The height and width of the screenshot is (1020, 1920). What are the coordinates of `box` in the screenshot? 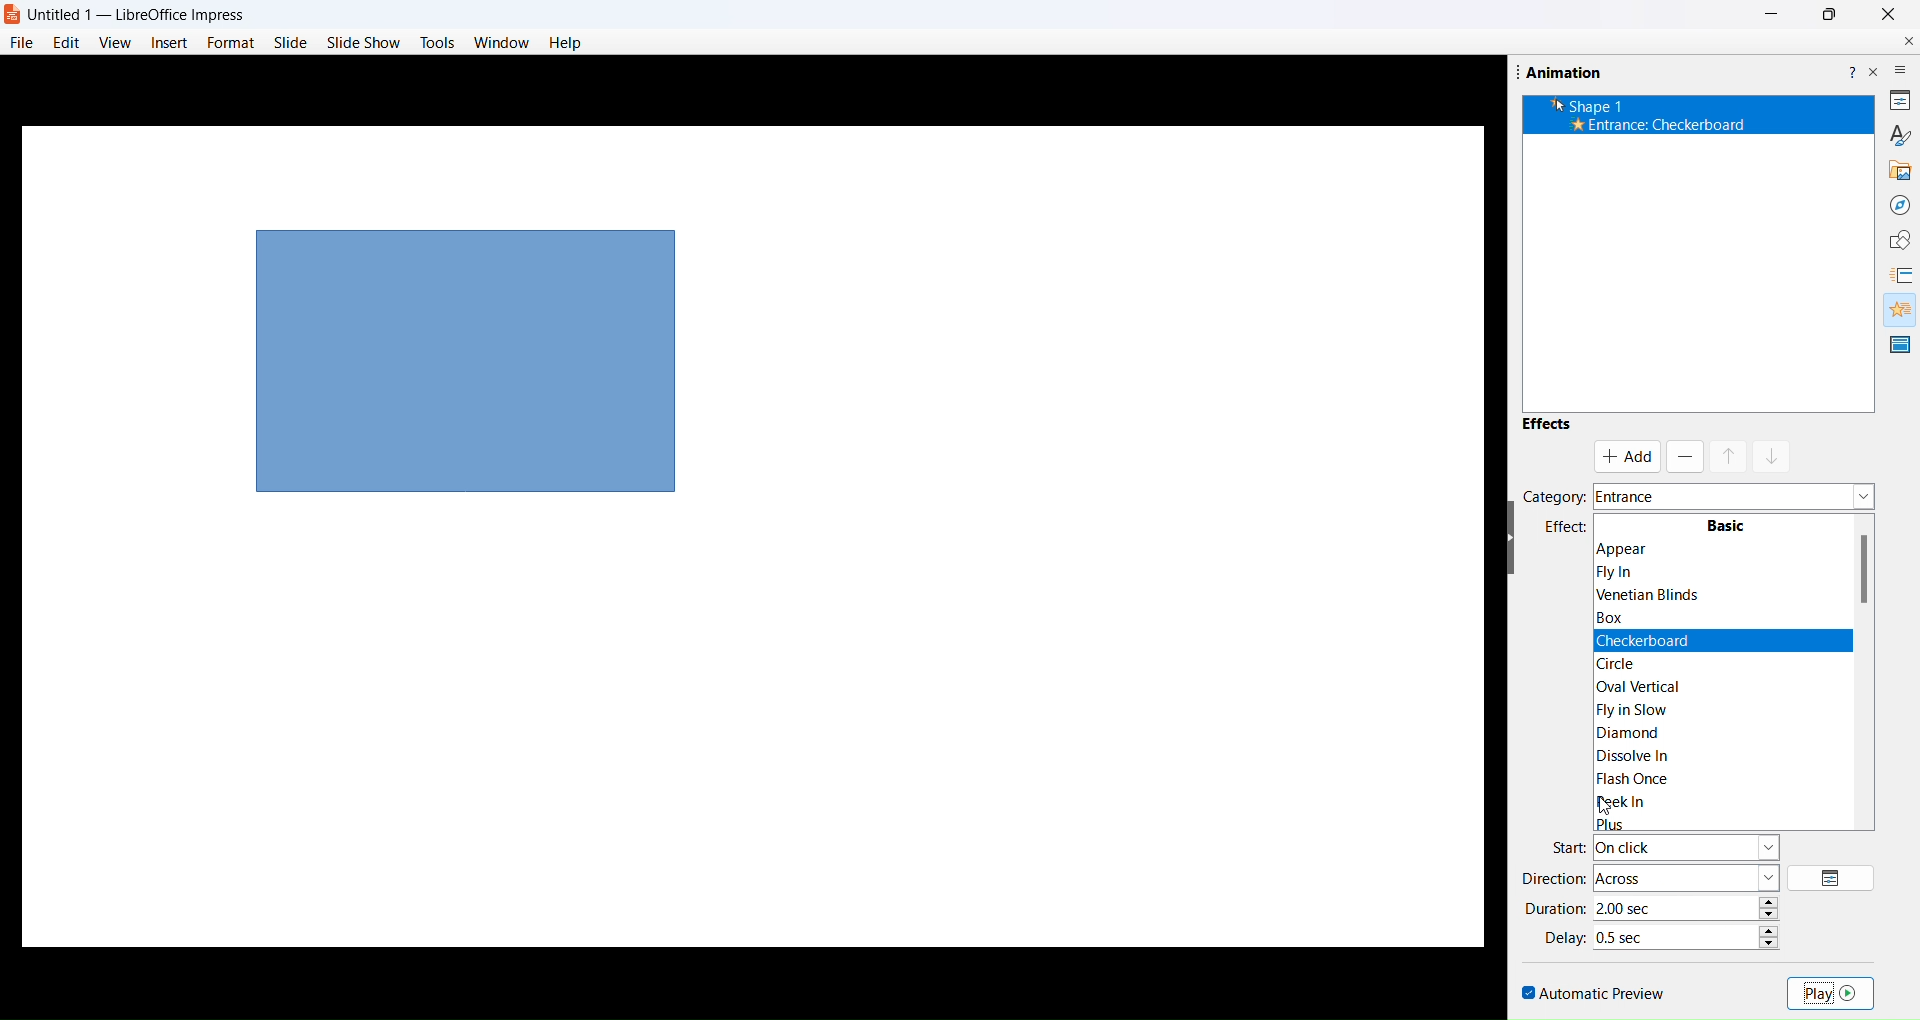 It's located at (1627, 617).